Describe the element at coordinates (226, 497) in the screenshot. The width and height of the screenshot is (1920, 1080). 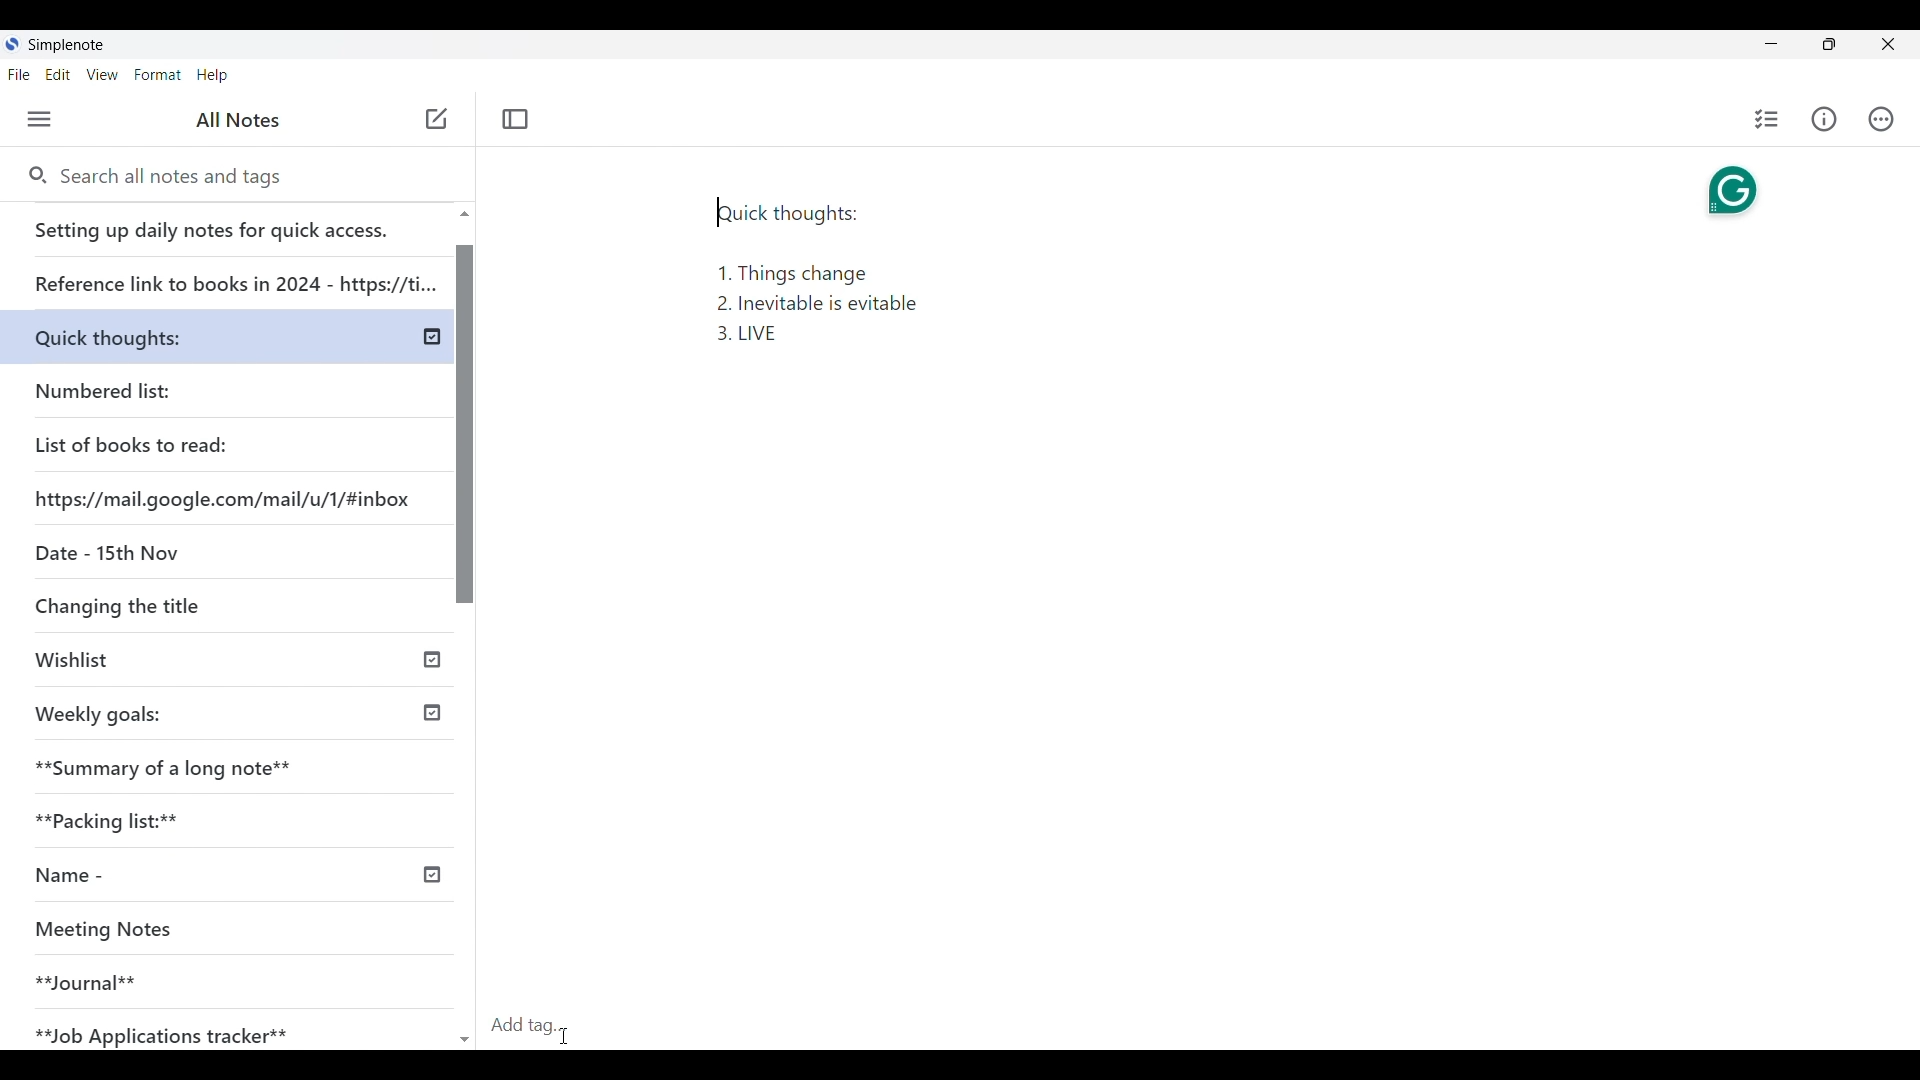
I see `Website` at that location.